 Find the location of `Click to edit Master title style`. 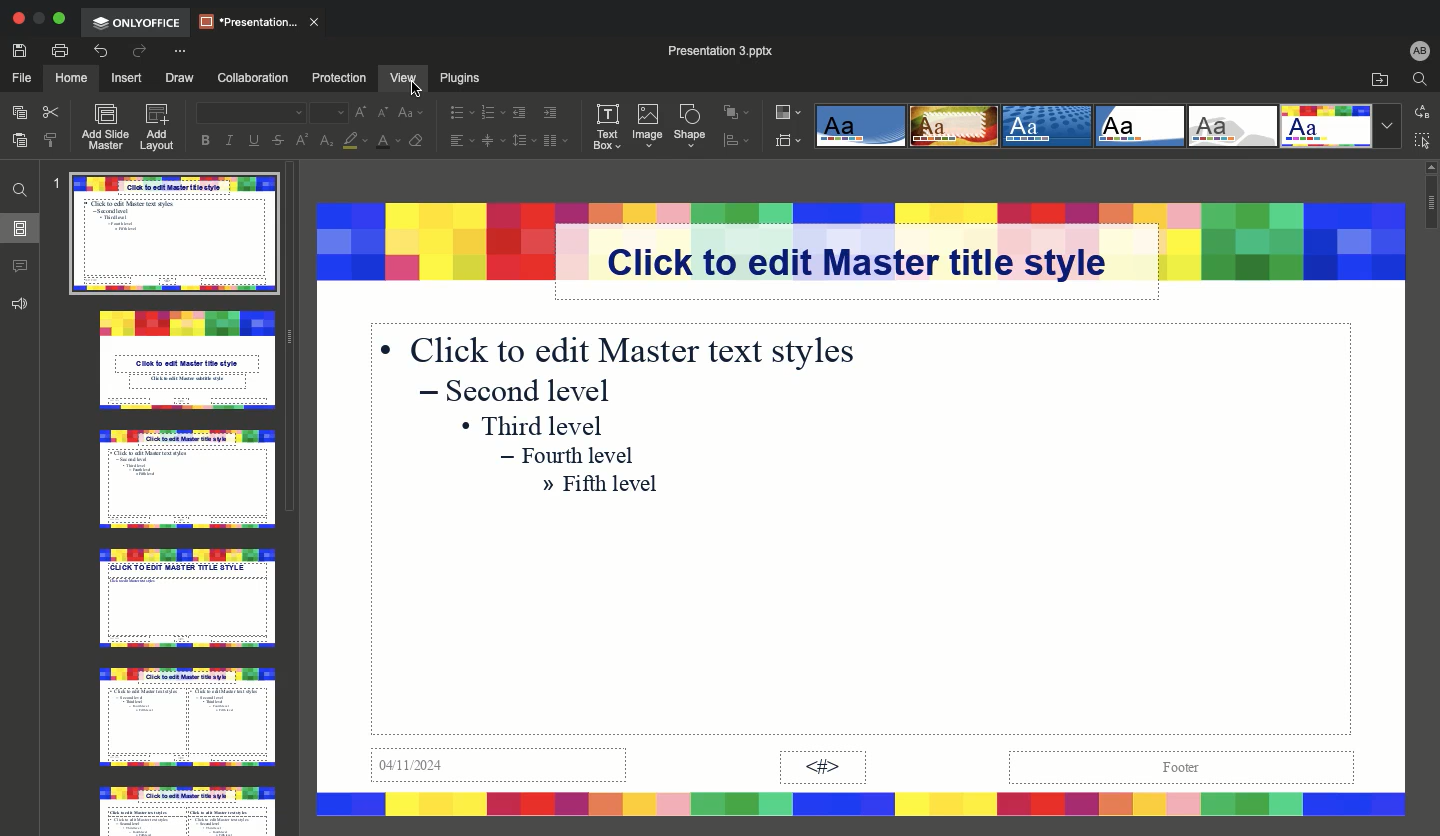

Click to edit Master title style is located at coordinates (877, 261).